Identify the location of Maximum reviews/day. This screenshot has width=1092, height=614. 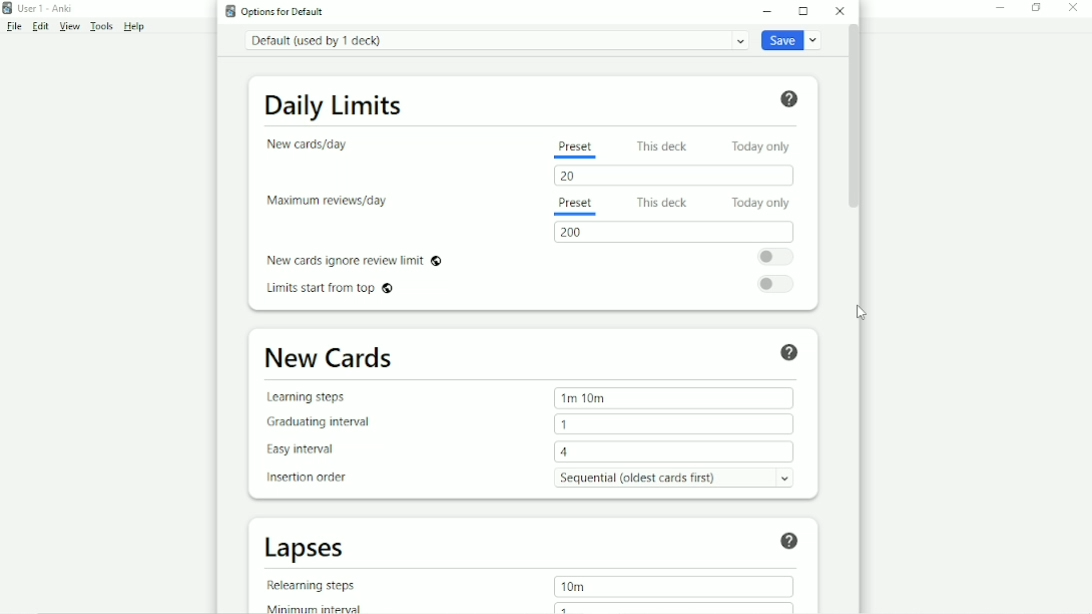
(333, 202).